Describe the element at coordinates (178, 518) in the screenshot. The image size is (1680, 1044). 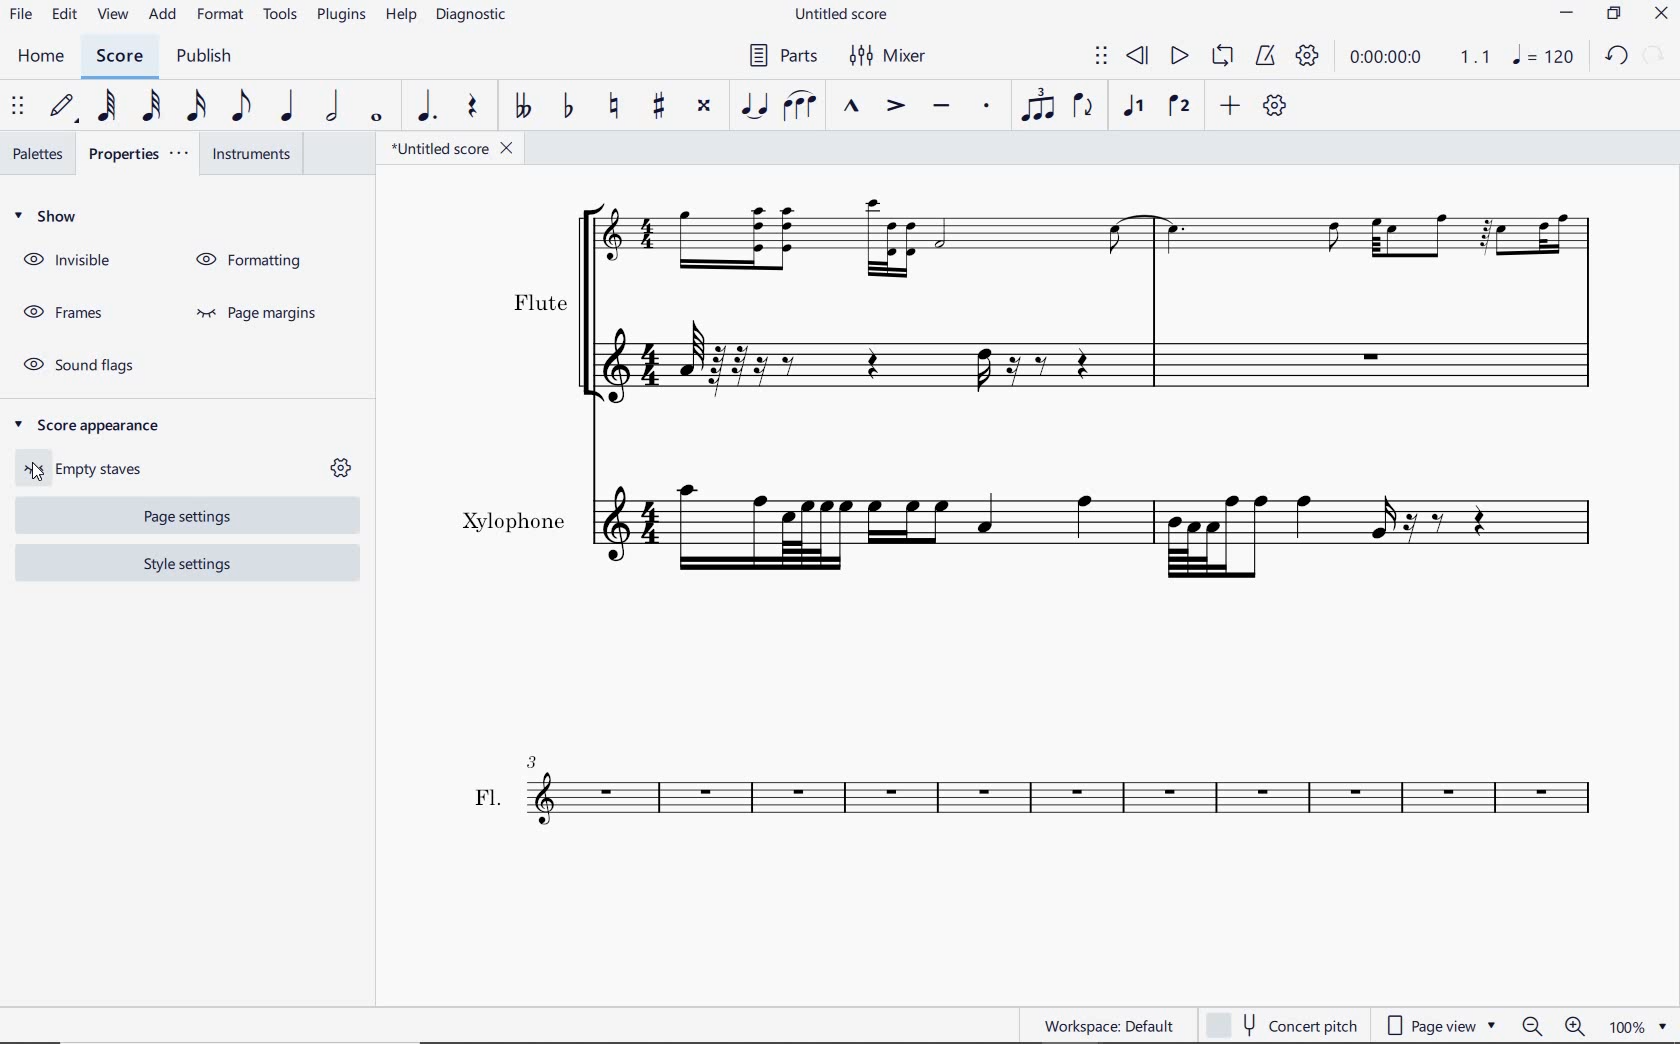
I see `PAGE SETTINGS` at that location.